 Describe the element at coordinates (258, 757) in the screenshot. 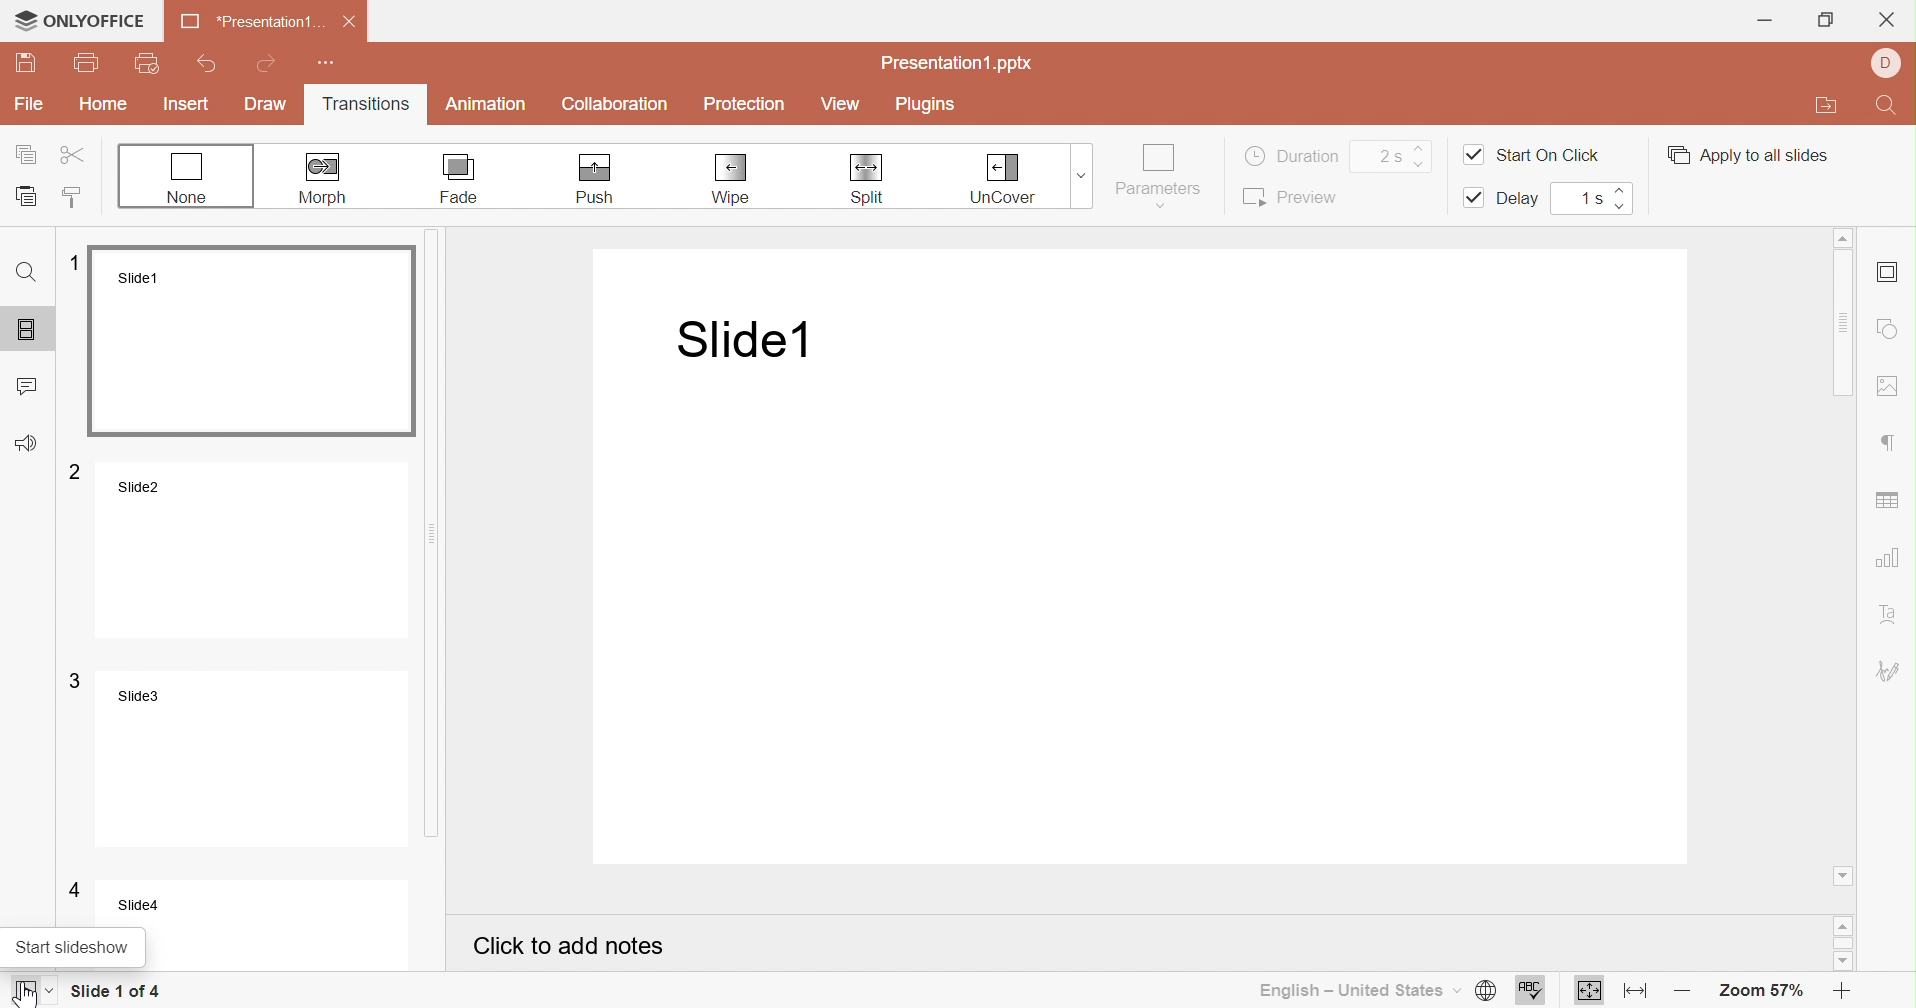

I see `Slide3` at that location.